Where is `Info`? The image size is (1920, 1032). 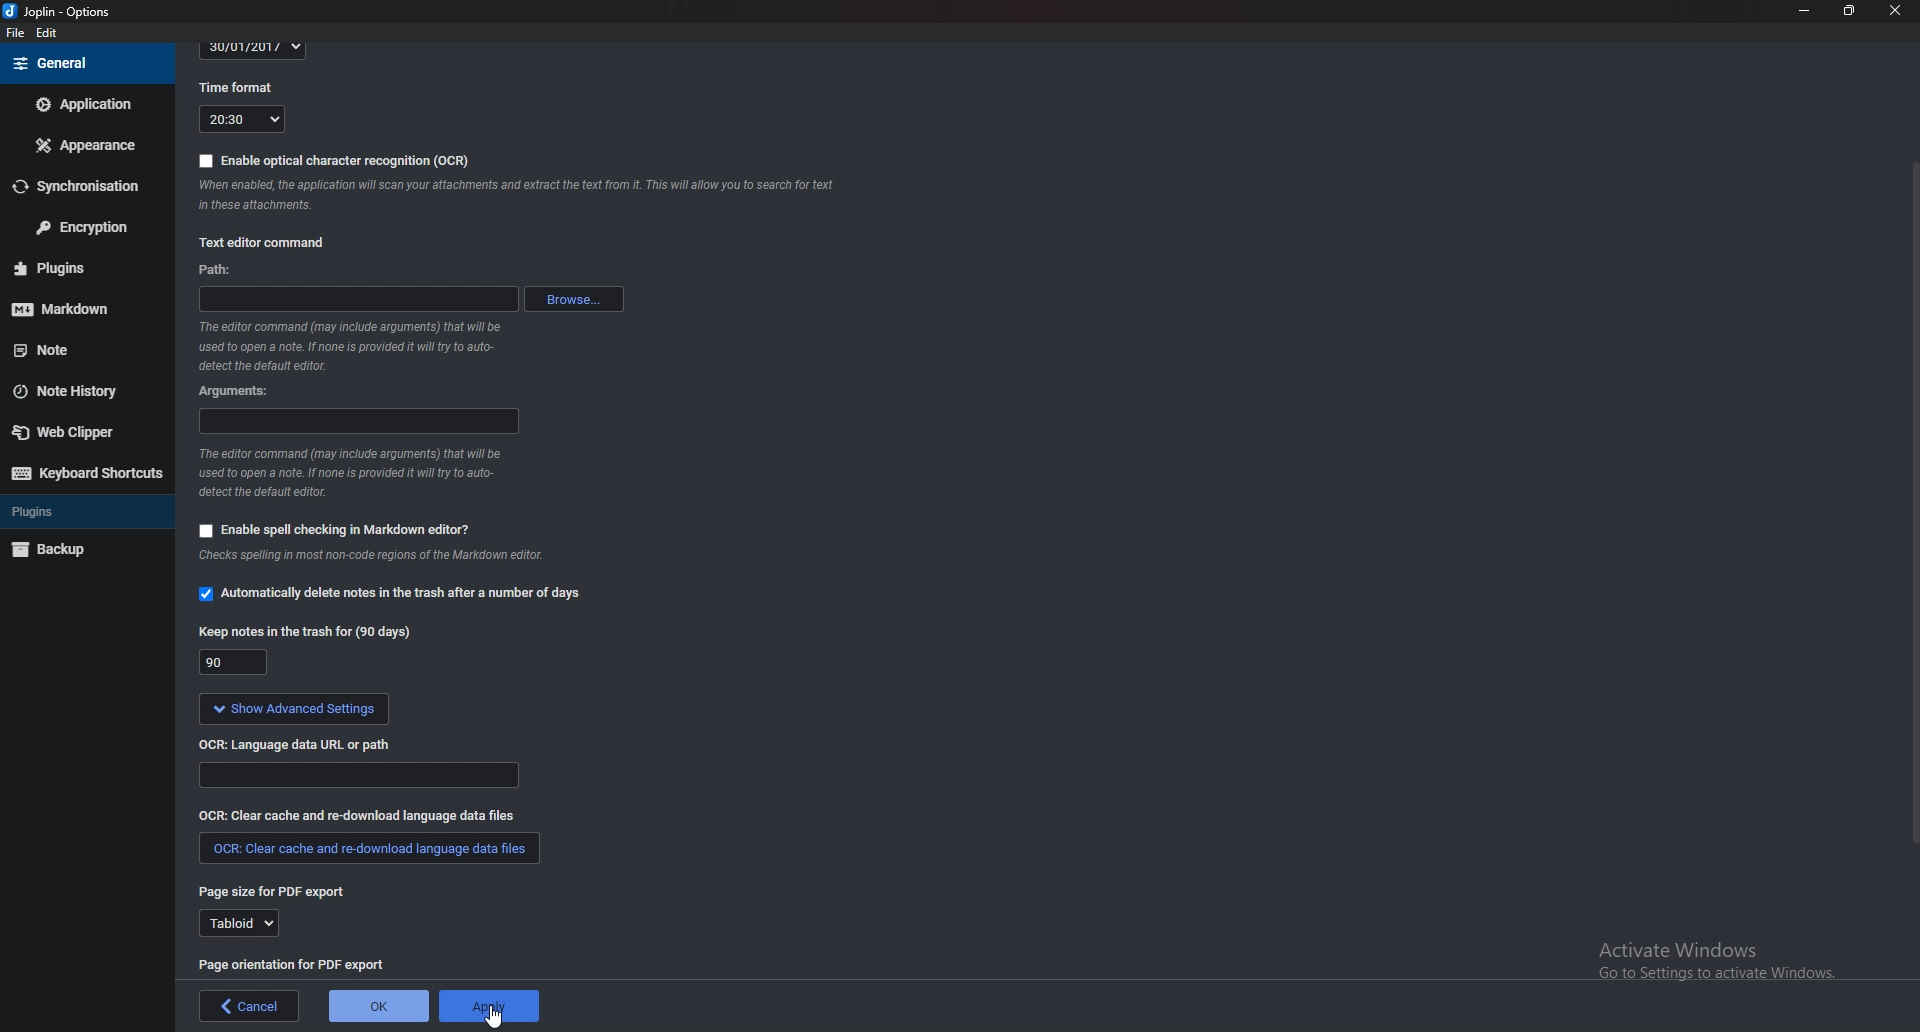 Info is located at coordinates (350, 473).